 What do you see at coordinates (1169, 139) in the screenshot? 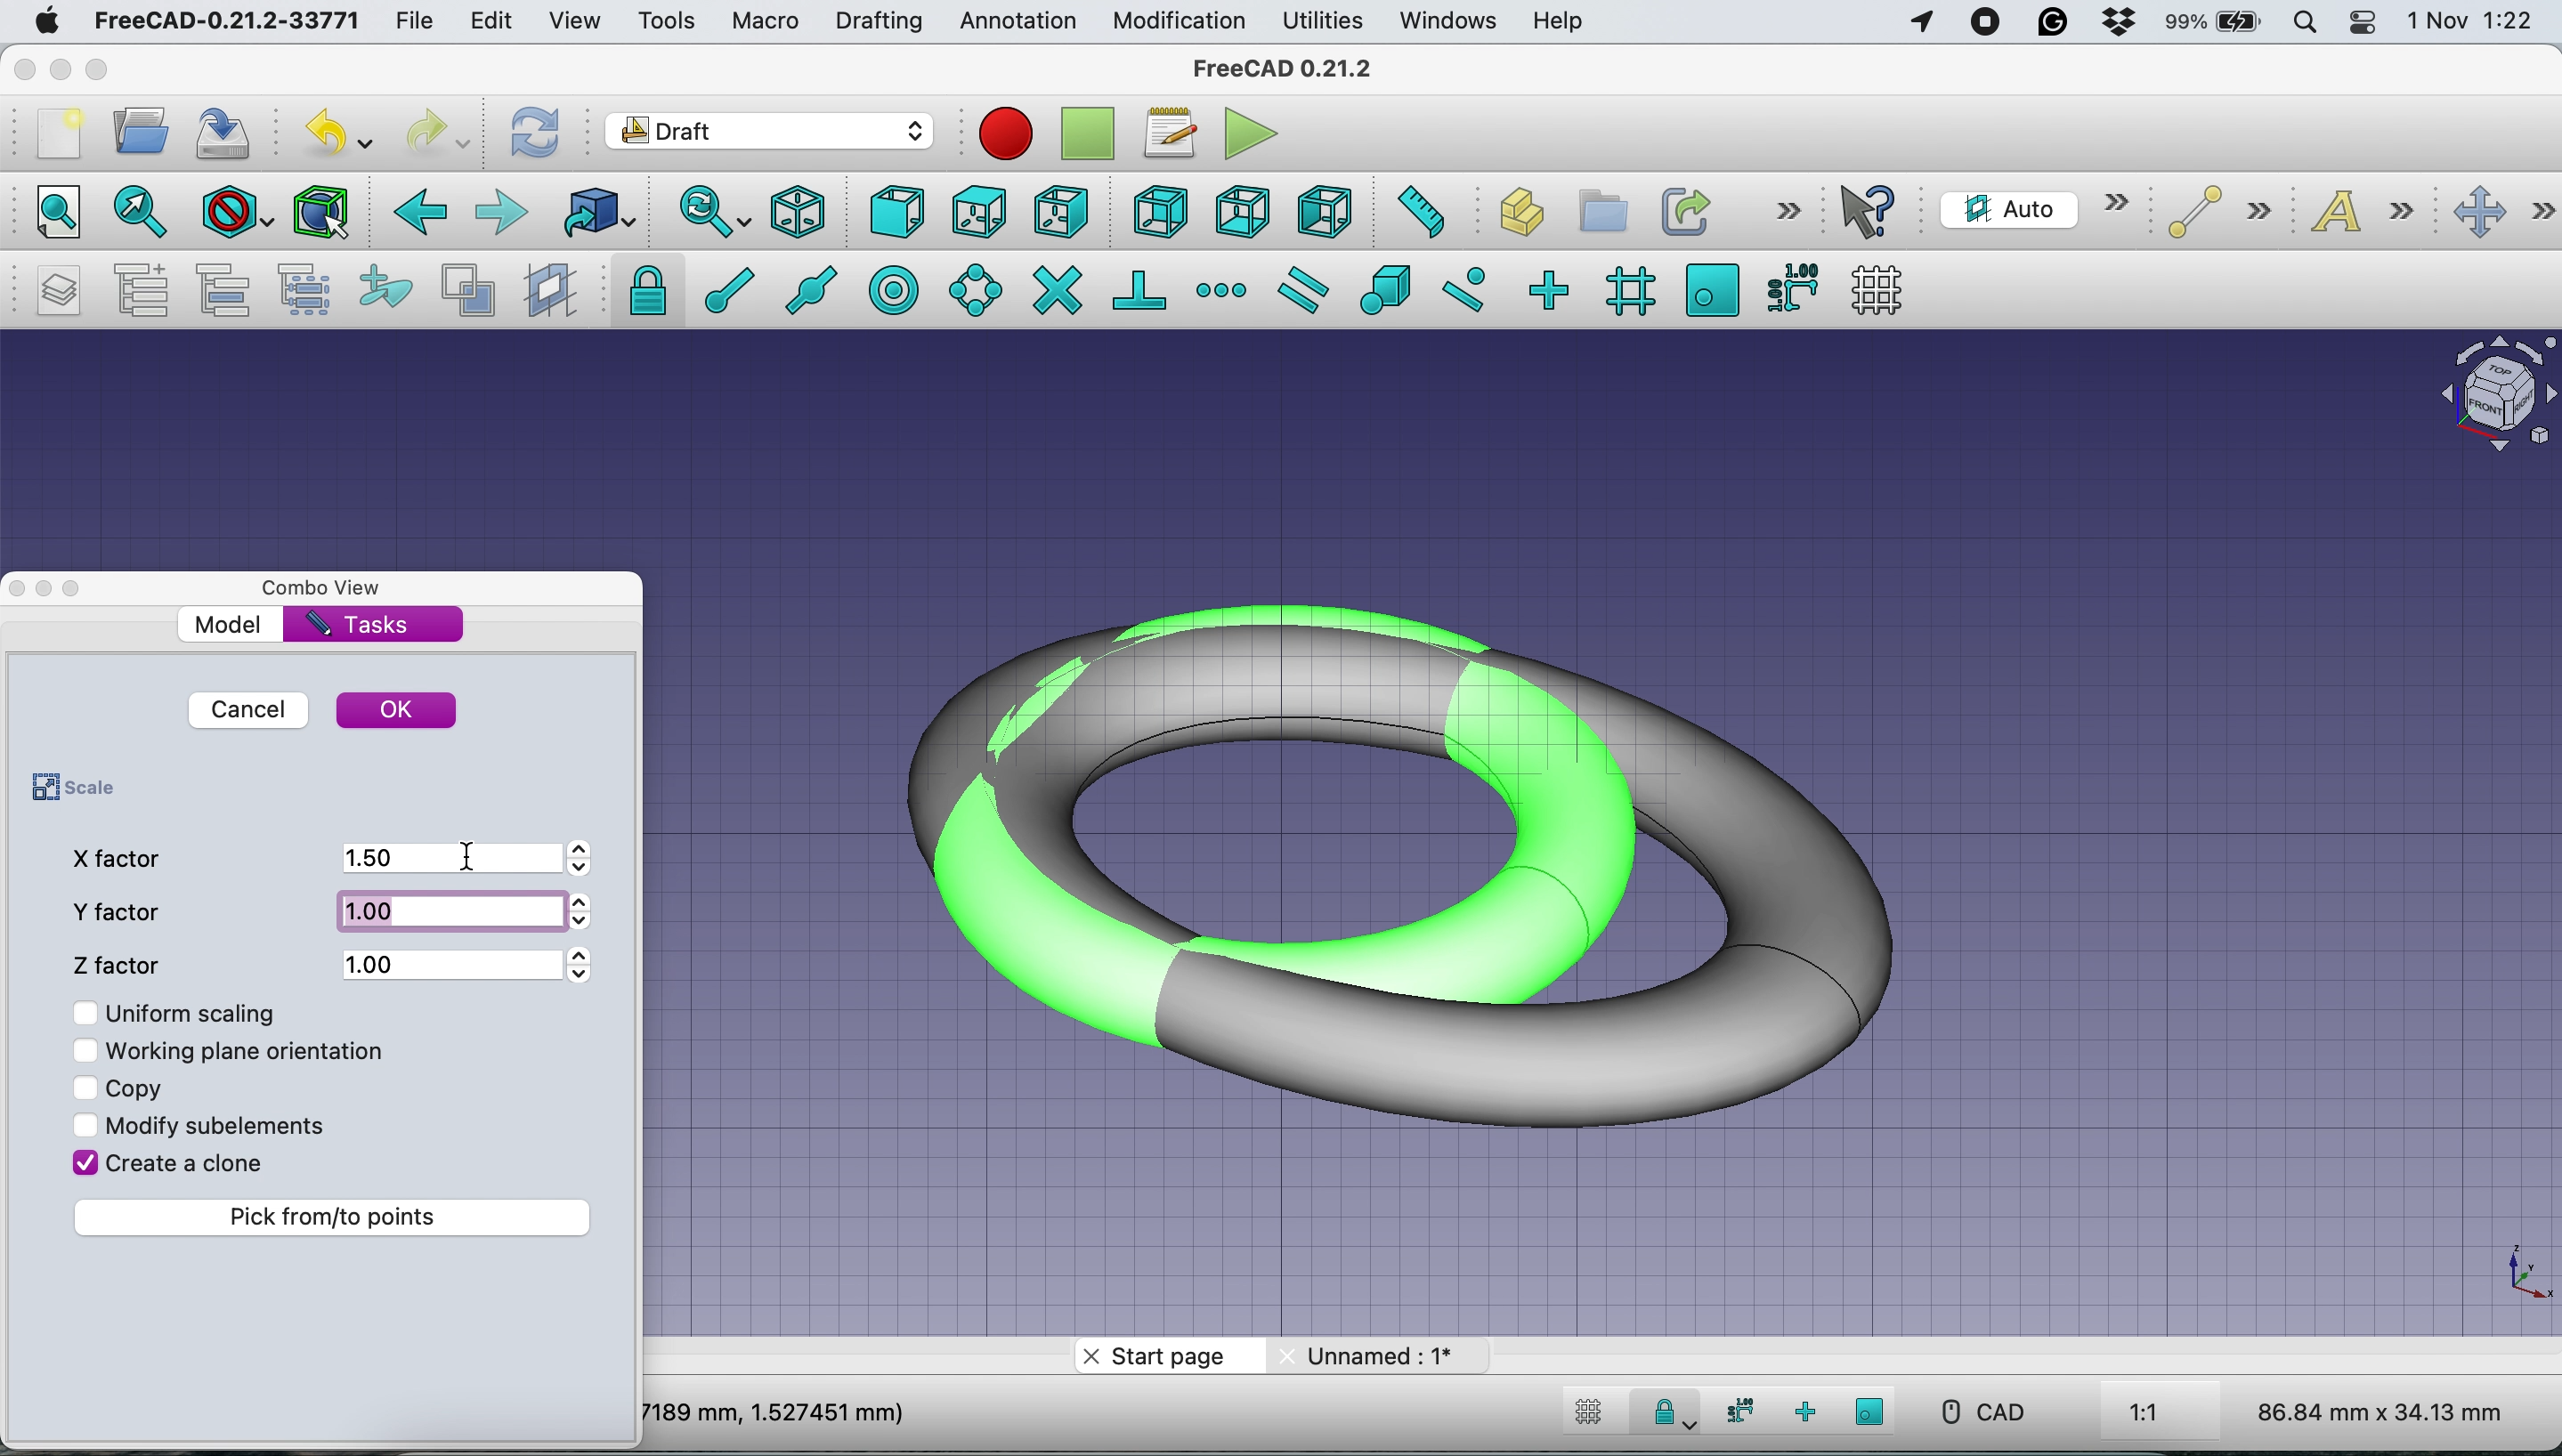
I see `macros` at bounding box center [1169, 139].